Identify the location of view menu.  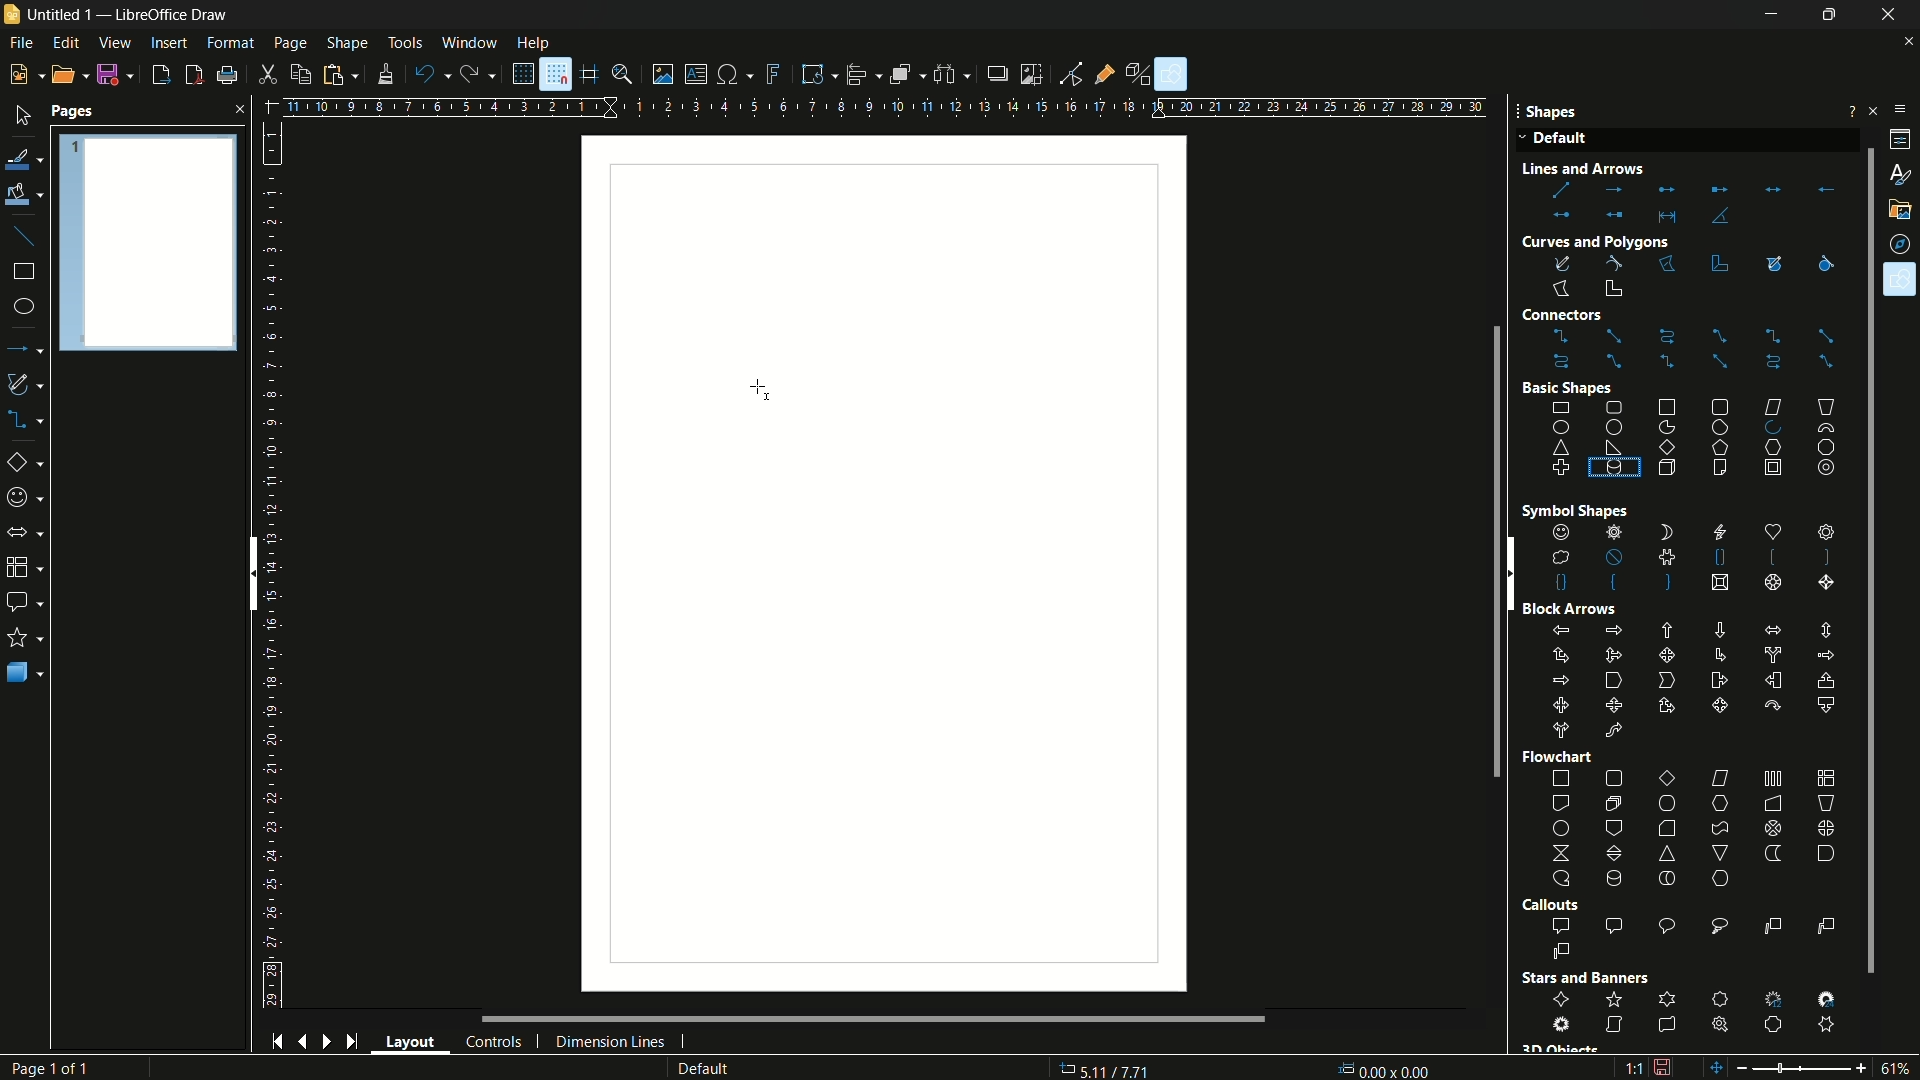
(116, 42).